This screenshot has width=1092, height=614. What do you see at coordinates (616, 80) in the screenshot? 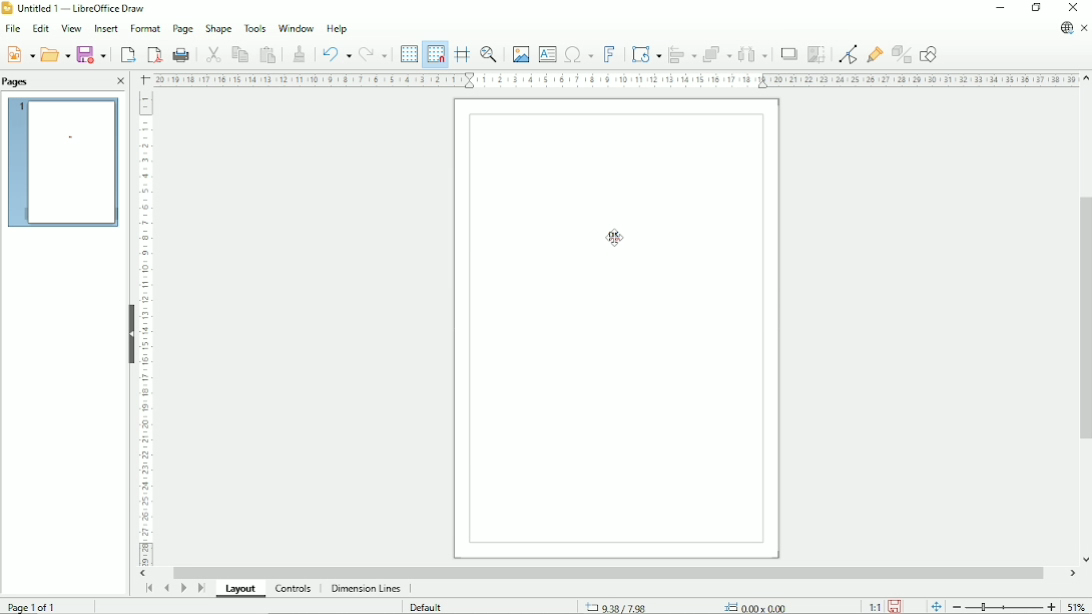
I see `Horizontal scale` at bounding box center [616, 80].